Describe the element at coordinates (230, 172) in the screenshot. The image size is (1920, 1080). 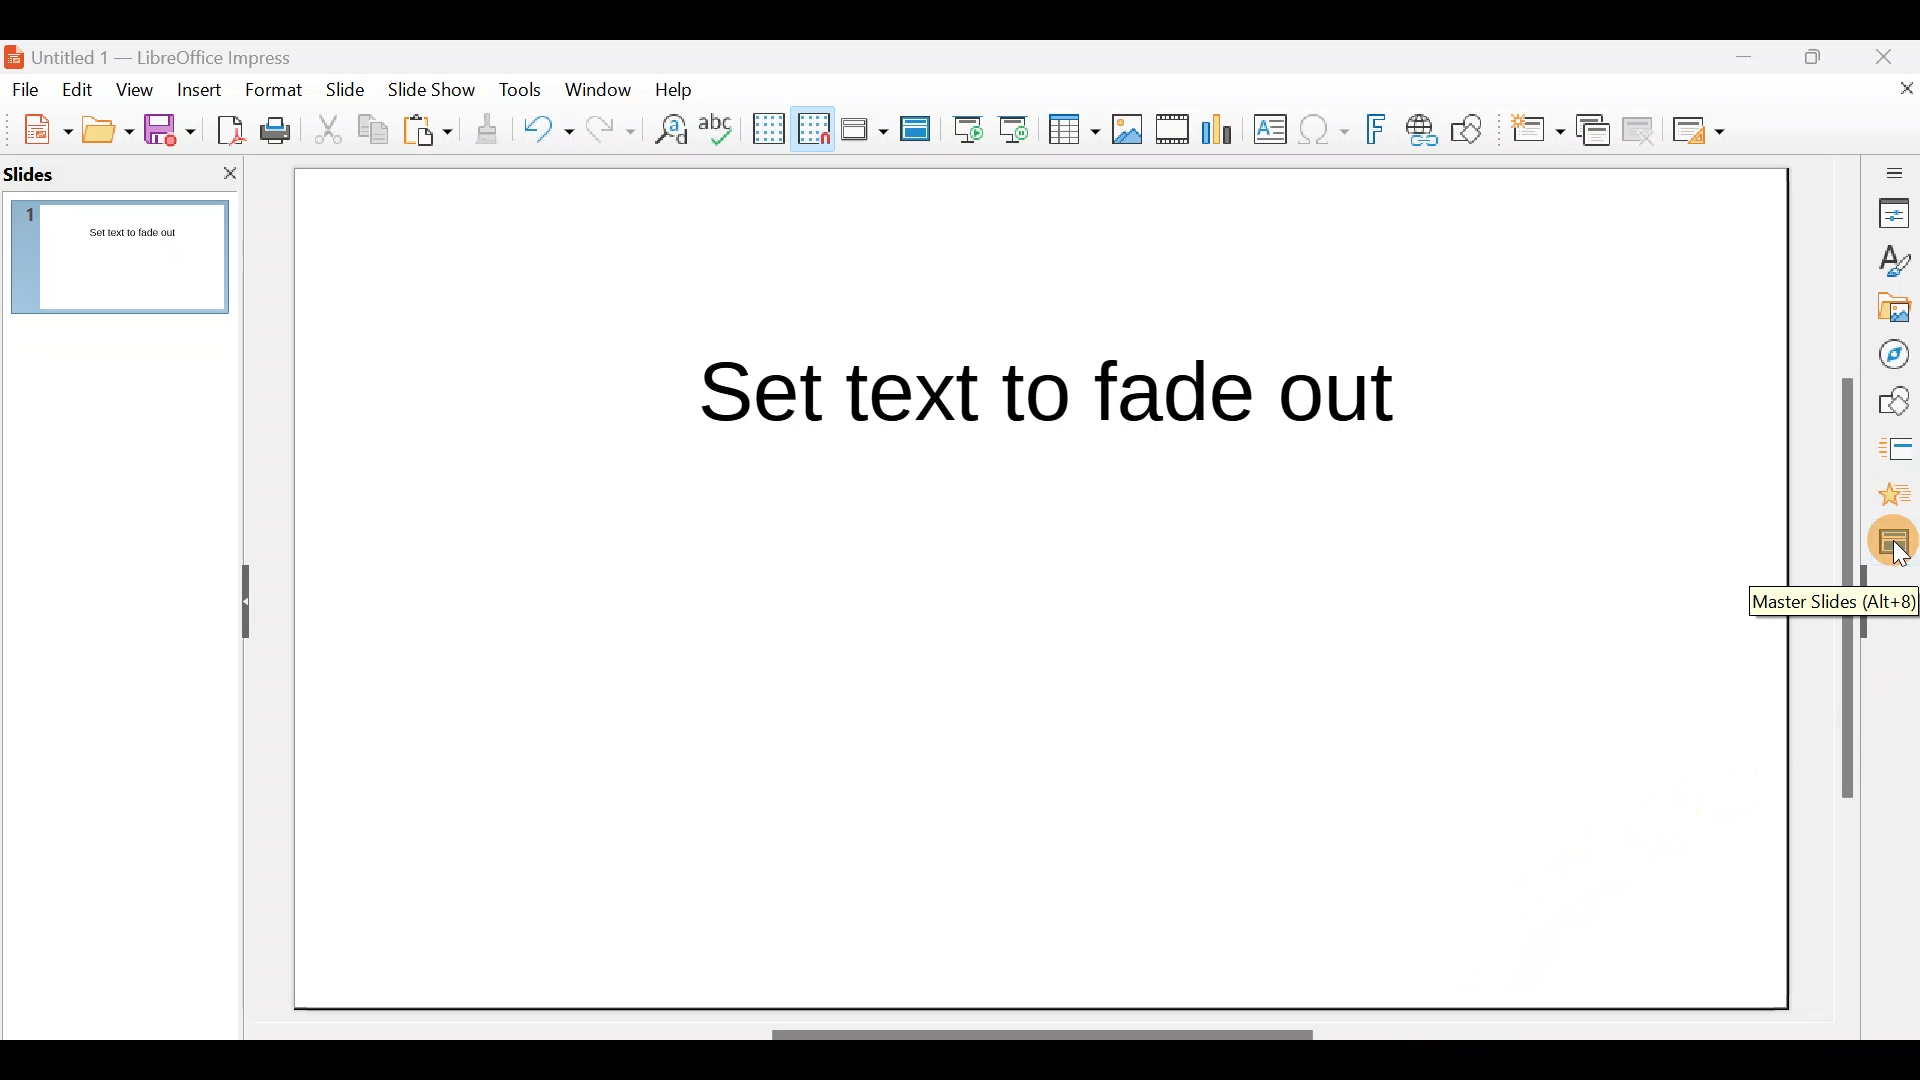
I see `close slide` at that location.